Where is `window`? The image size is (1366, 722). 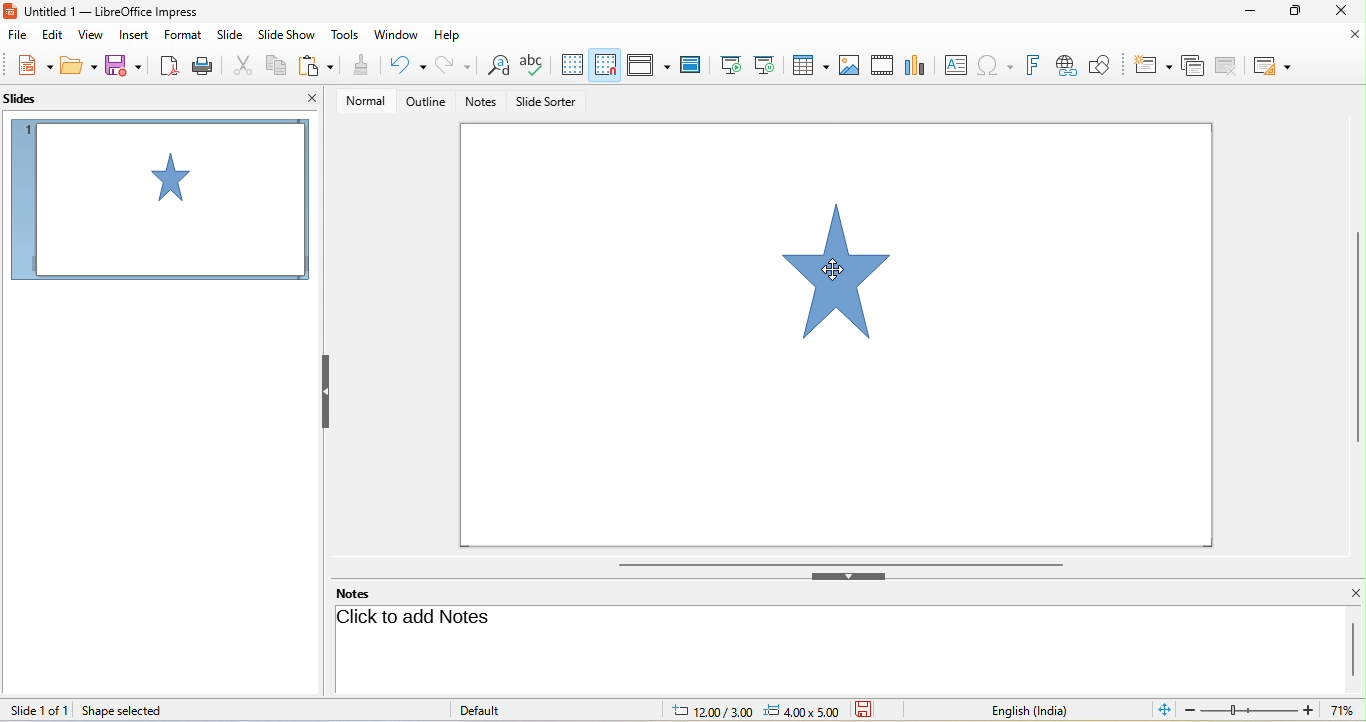
window is located at coordinates (399, 37).